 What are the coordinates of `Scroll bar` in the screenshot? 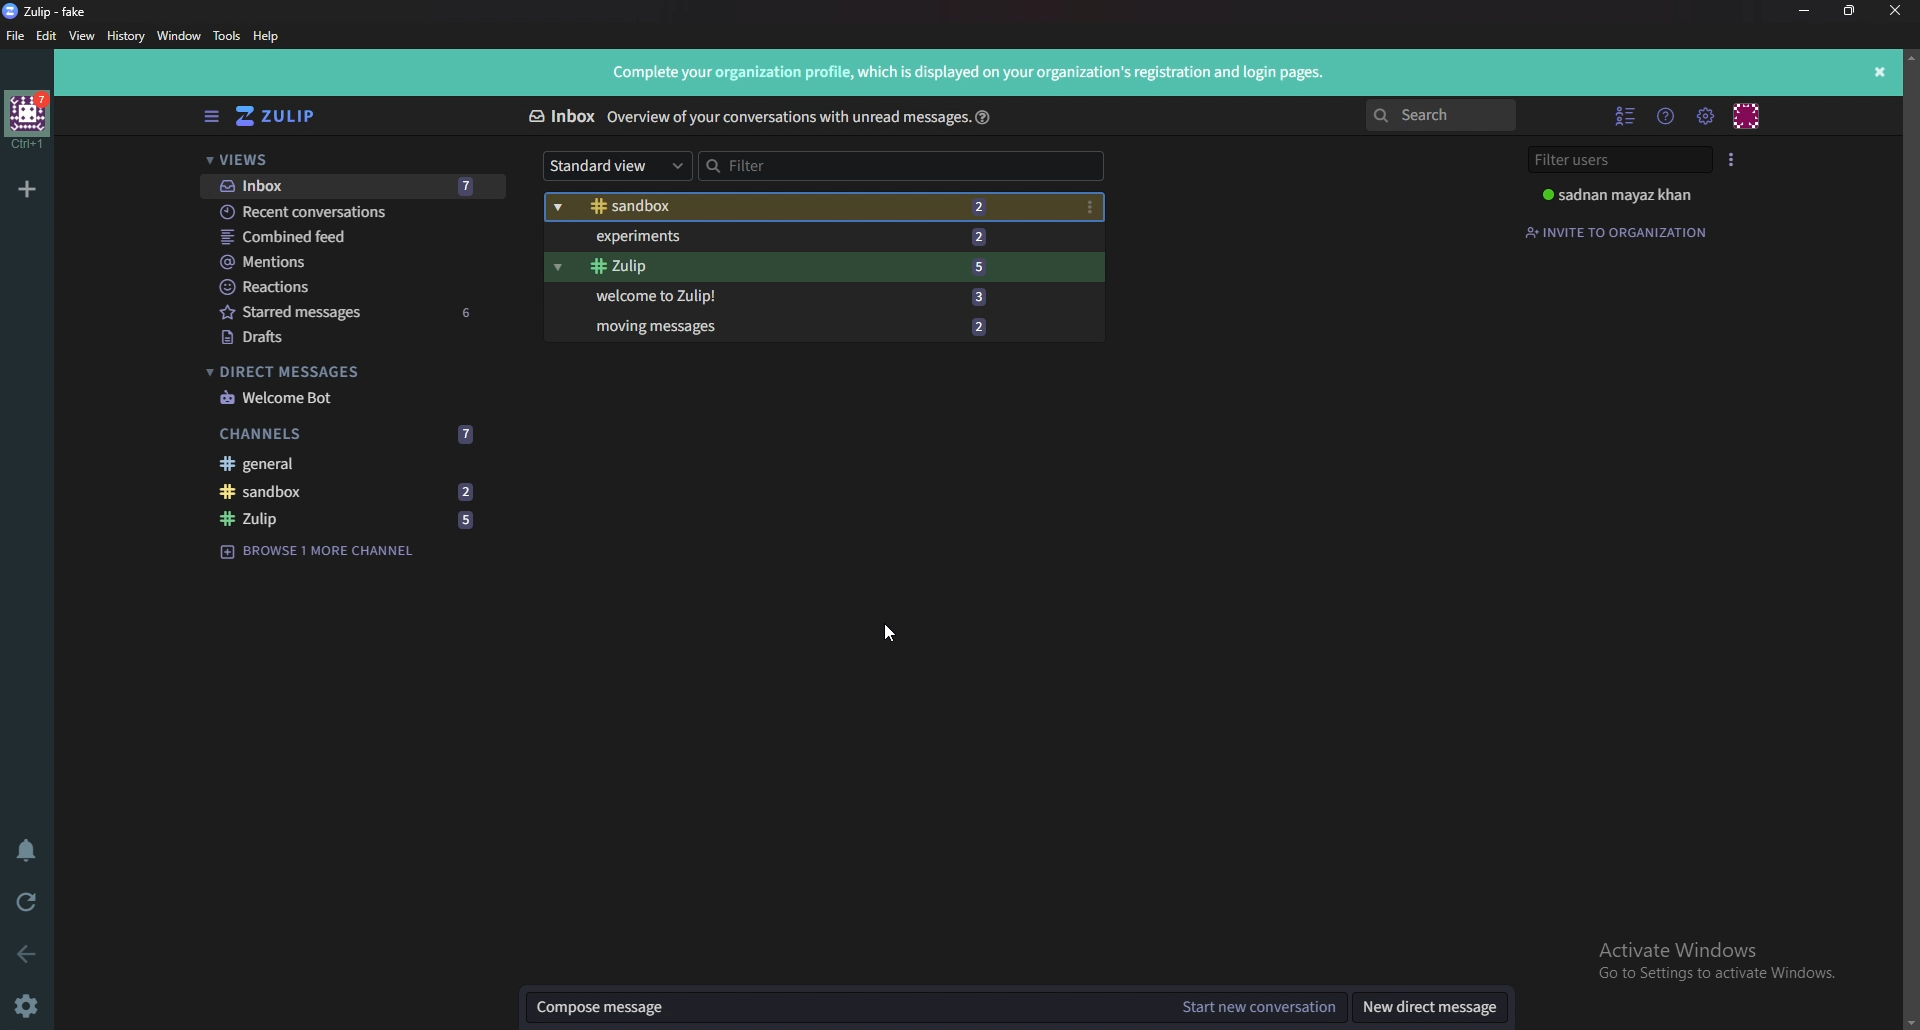 It's located at (1910, 534).